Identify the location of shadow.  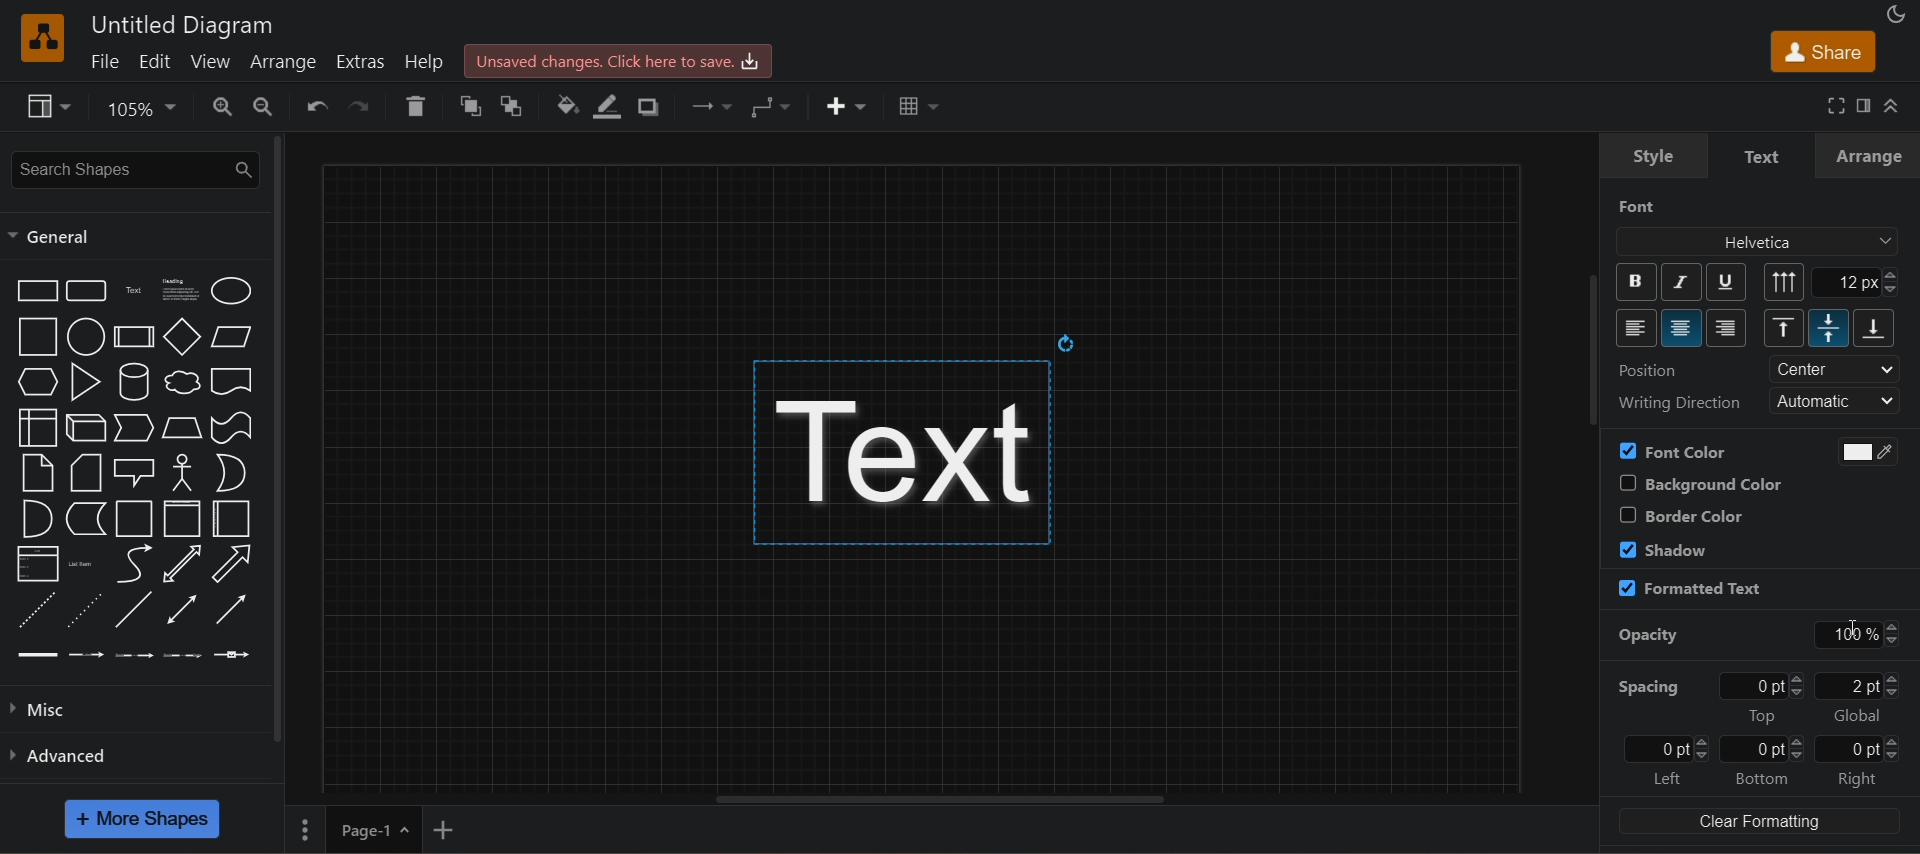
(651, 106).